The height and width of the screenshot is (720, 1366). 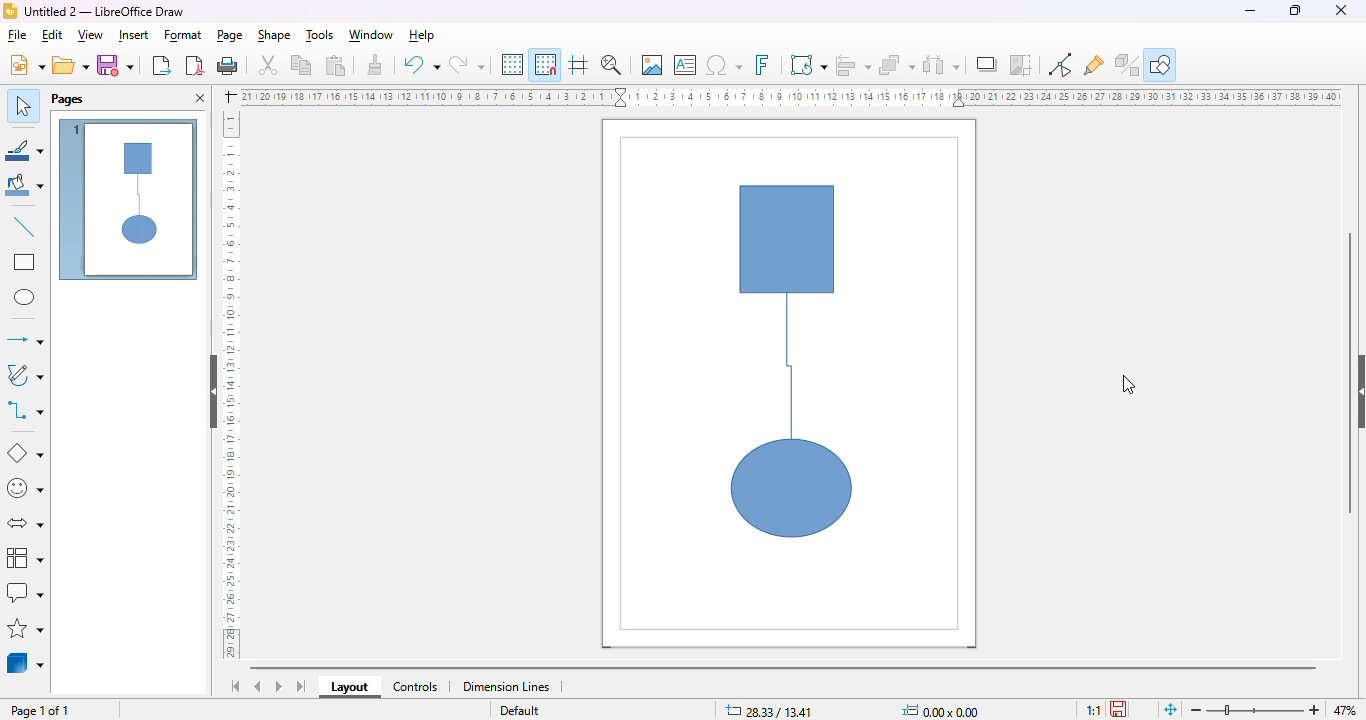 What do you see at coordinates (988, 65) in the screenshot?
I see `shadow` at bounding box center [988, 65].